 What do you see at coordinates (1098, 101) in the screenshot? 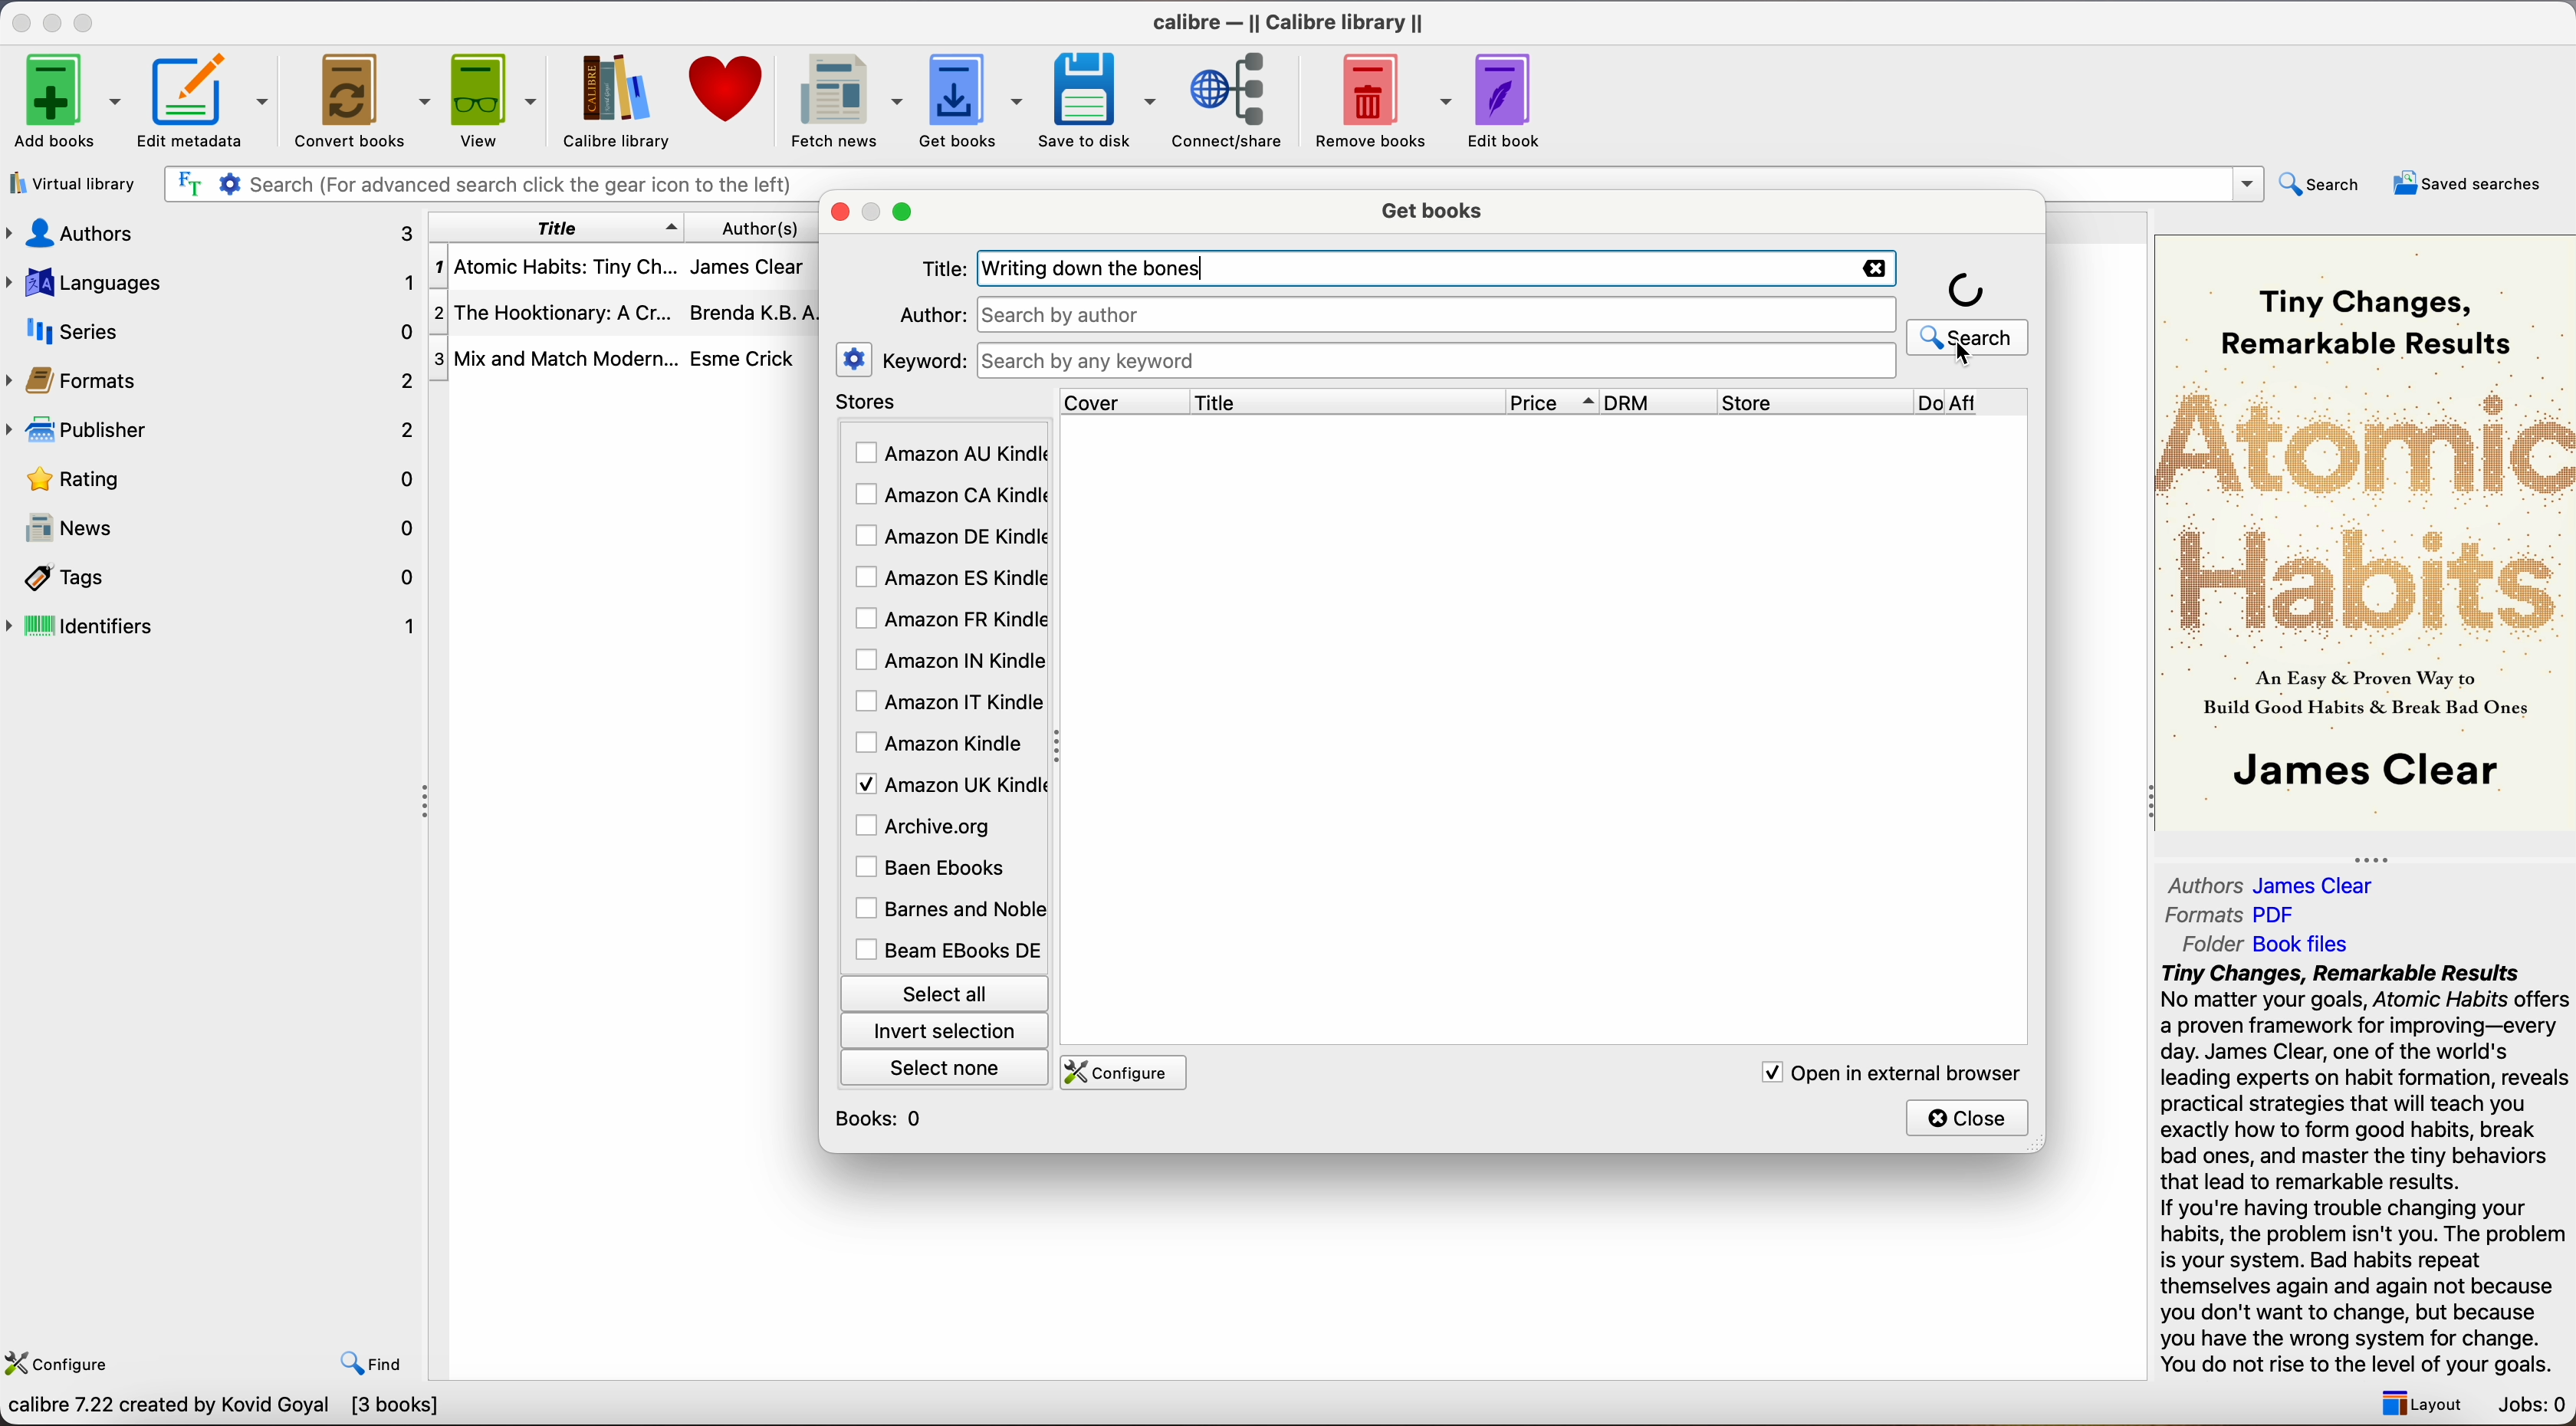
I see `save to disk` at bounding box center [1098, 101].